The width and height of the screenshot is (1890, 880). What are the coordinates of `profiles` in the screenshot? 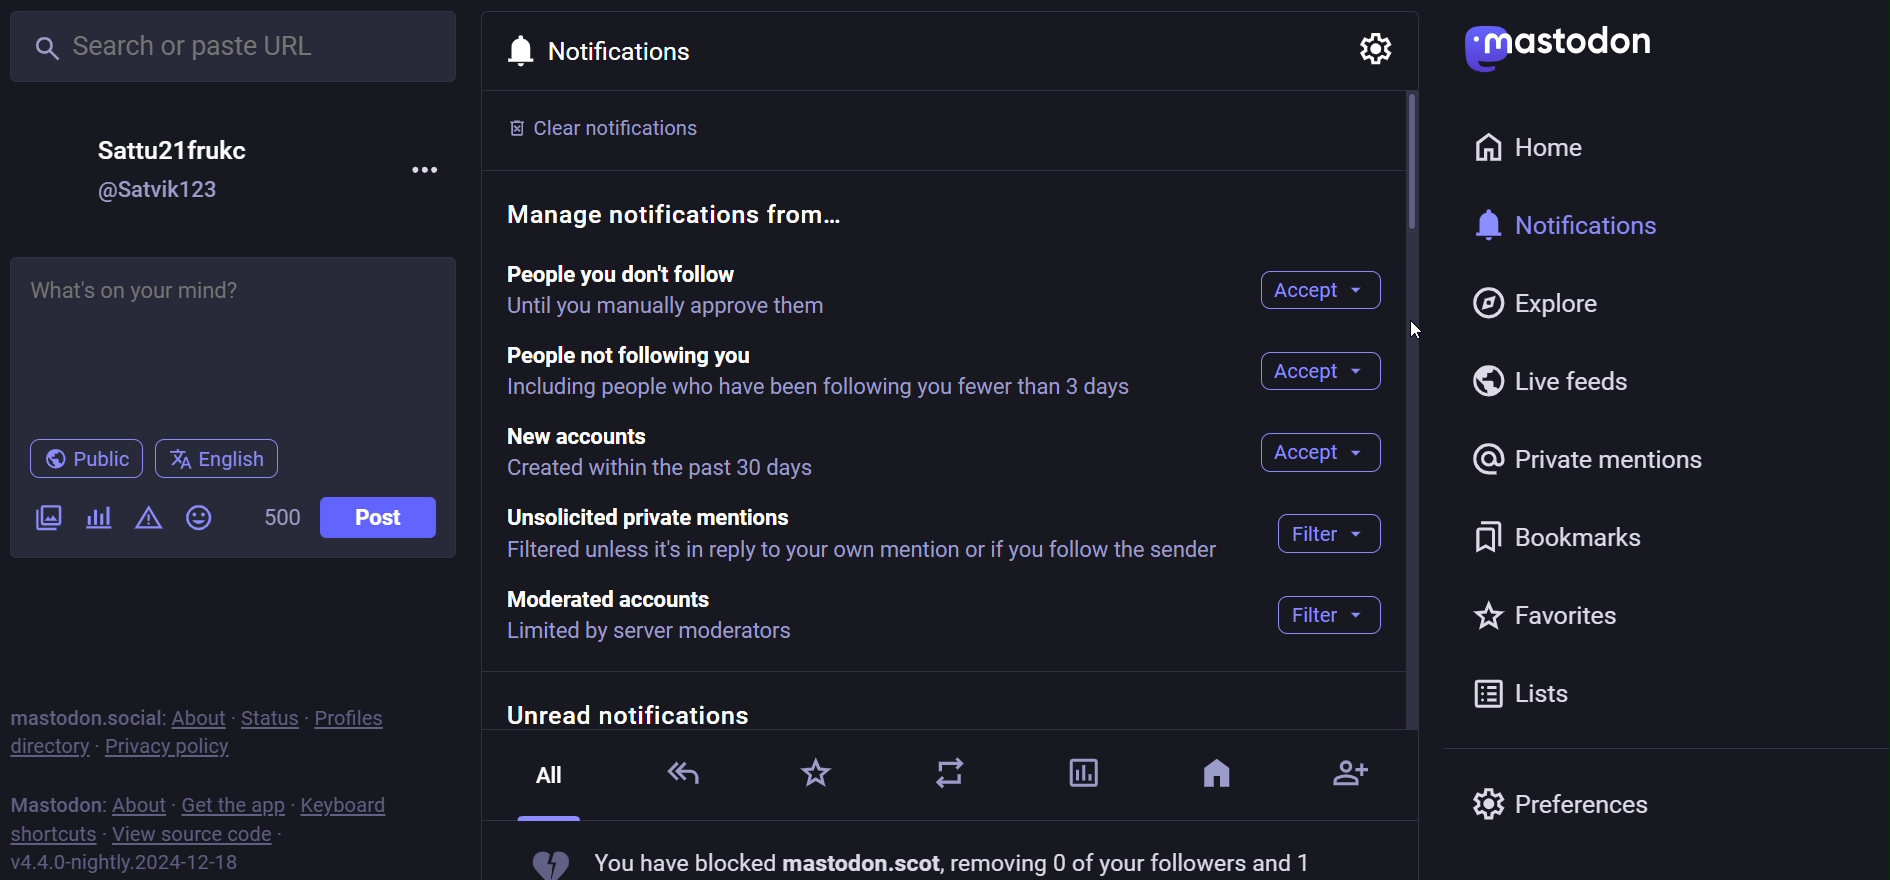 It's located at (364, 714).